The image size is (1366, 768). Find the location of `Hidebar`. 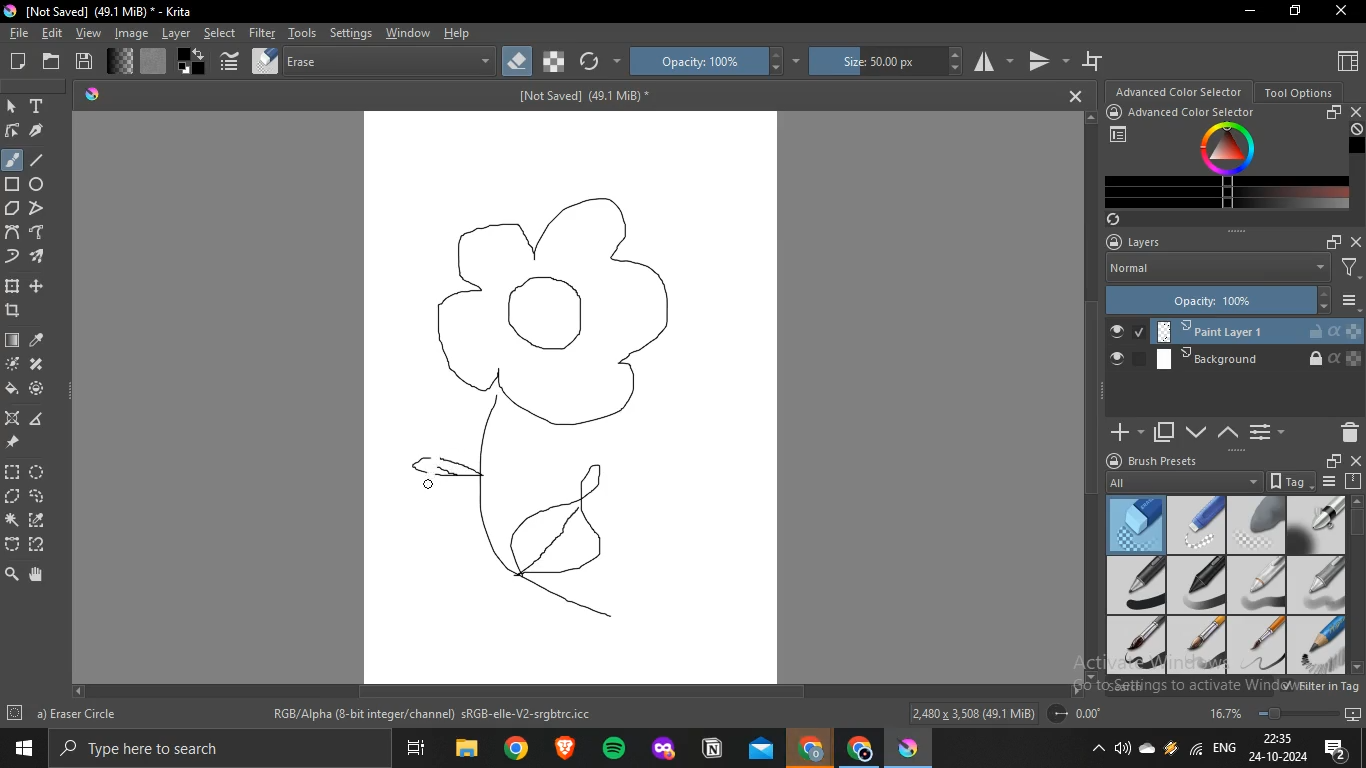

Hidebar is located at coordinates (1096, 748).